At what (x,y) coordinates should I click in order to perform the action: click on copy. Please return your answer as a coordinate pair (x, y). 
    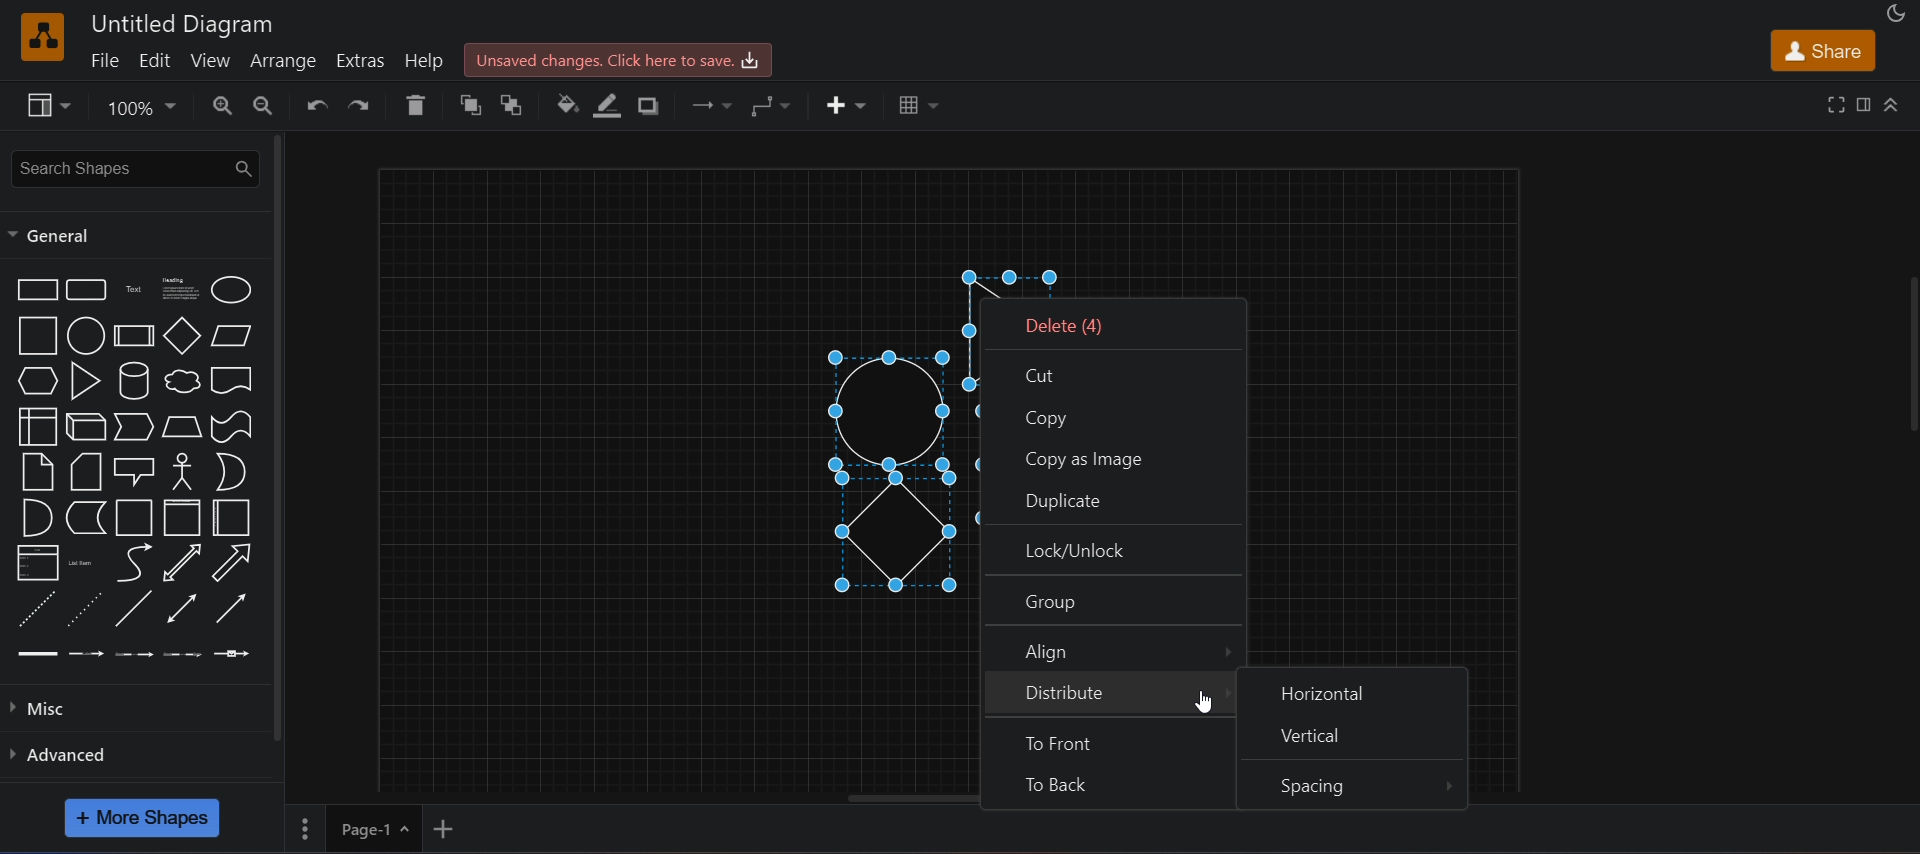
    Looking at the image, I should click on (1110, 413).